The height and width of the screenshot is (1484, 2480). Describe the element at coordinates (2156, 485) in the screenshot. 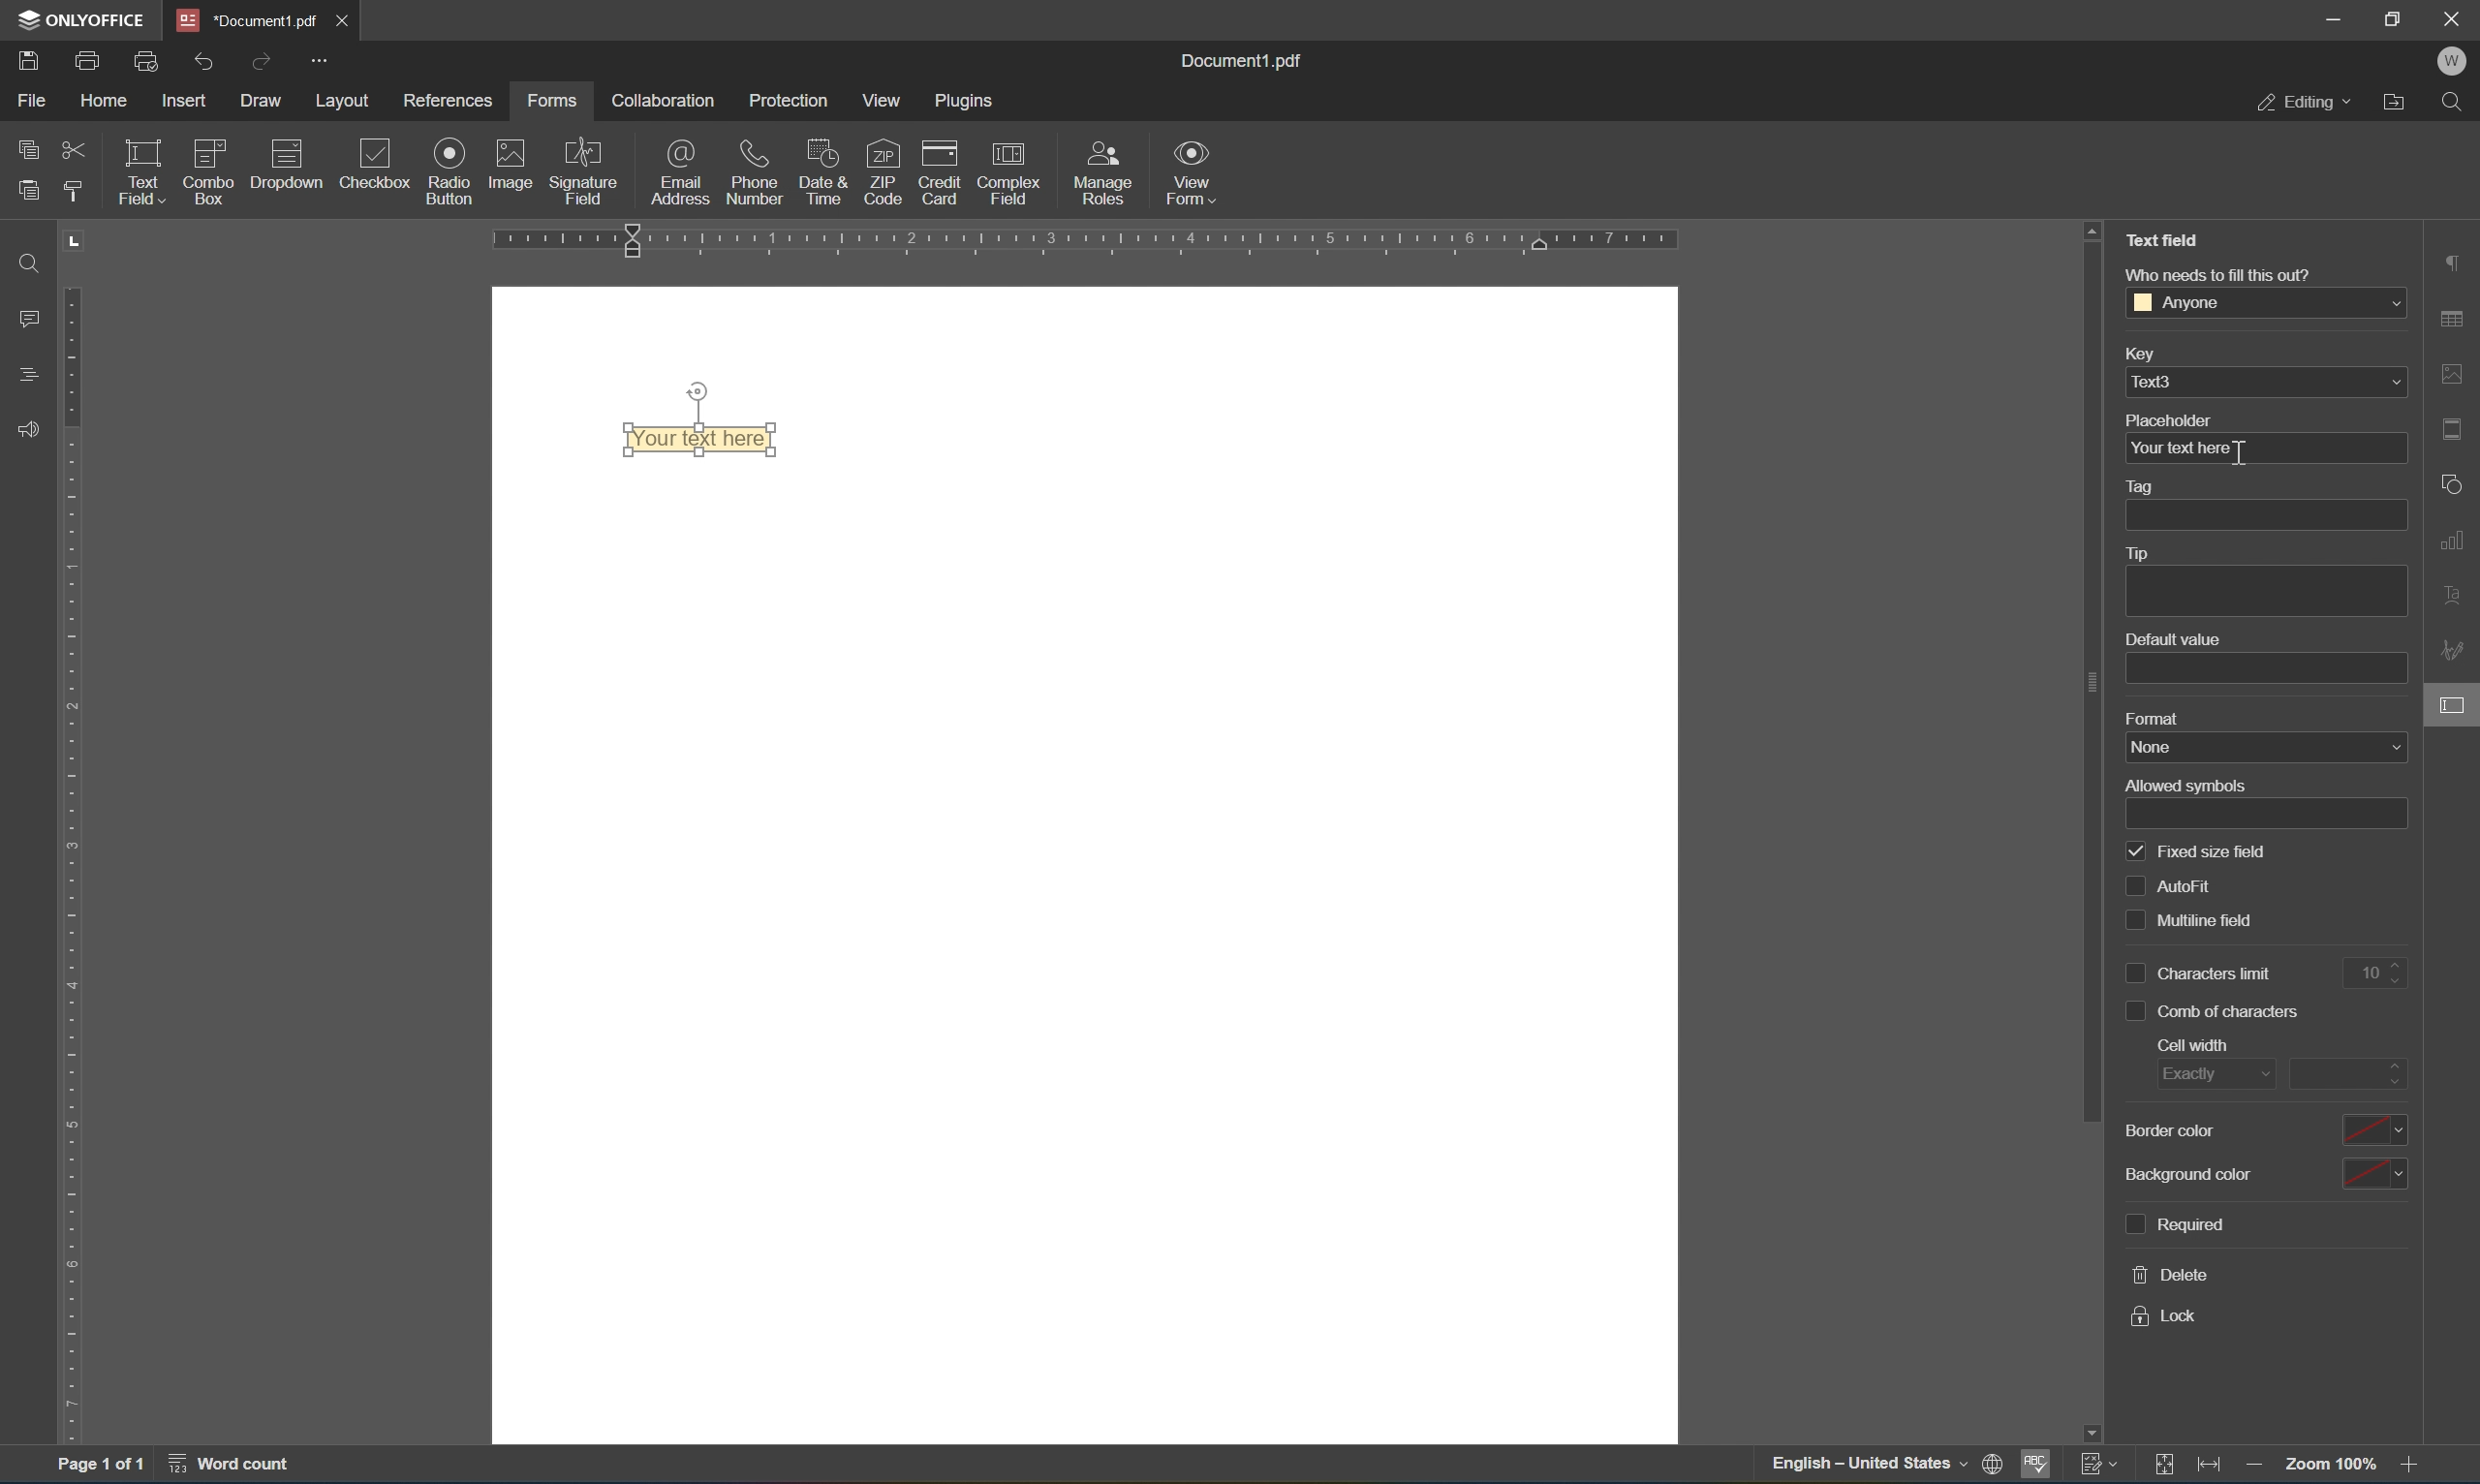

I see `tag` at that location.